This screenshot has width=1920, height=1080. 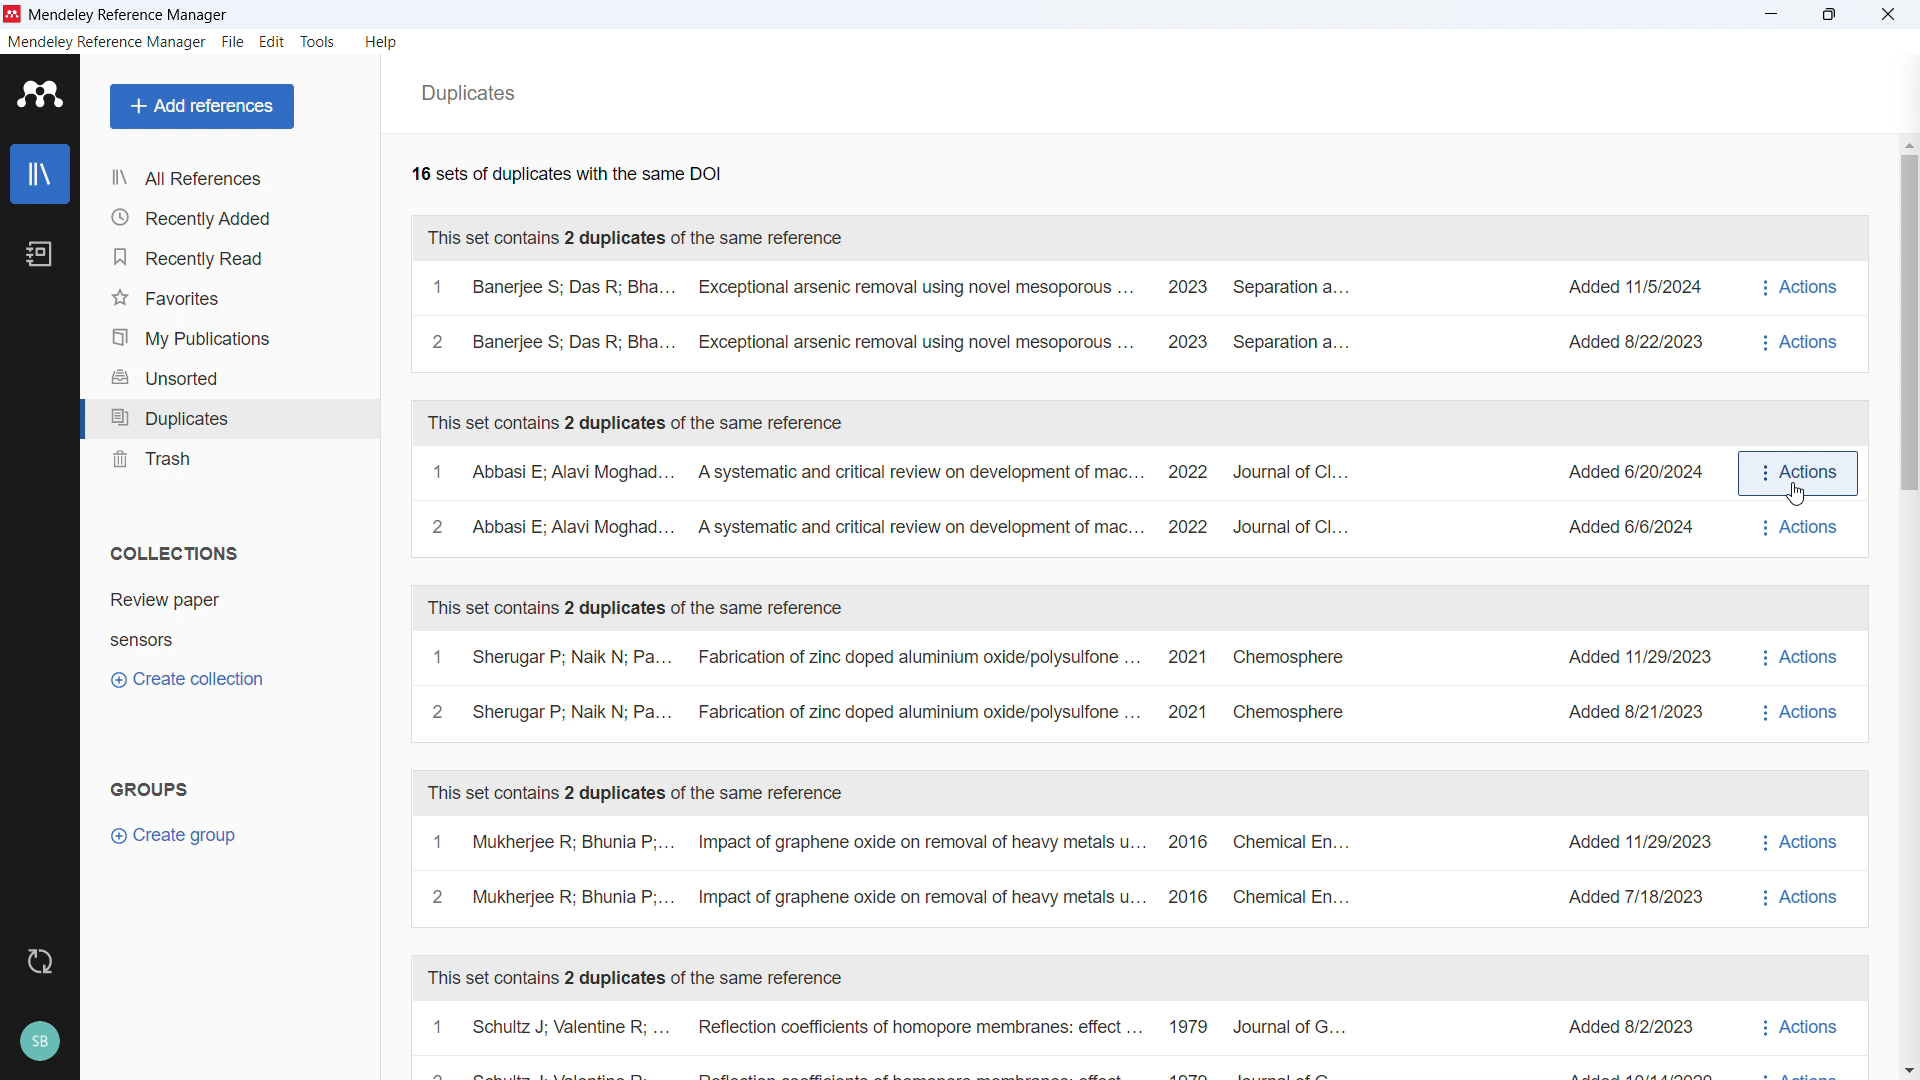 What do you see at coordinates (640, 792) in the screenshot?
I see `This set contains 2 duplicates of the same reference` at bounding box center [640, 792].